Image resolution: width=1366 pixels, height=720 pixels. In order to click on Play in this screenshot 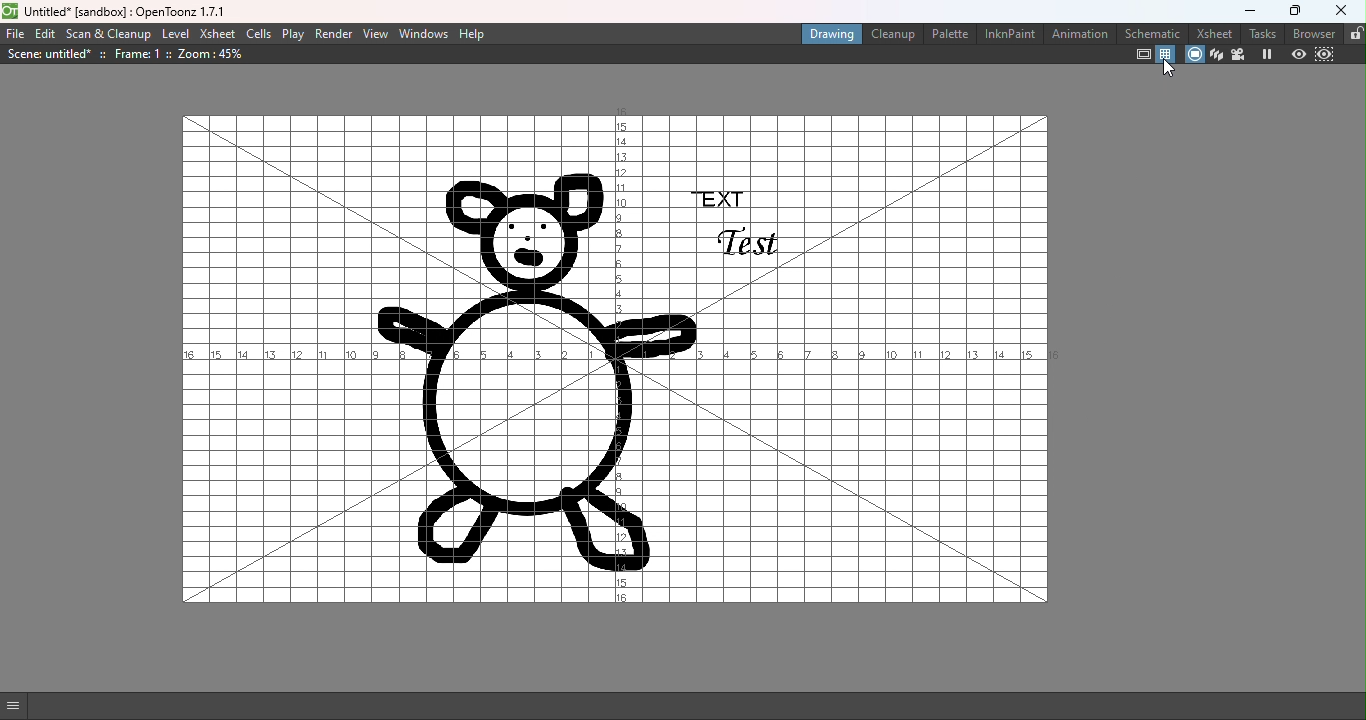, I will do `click(292, 34)`.